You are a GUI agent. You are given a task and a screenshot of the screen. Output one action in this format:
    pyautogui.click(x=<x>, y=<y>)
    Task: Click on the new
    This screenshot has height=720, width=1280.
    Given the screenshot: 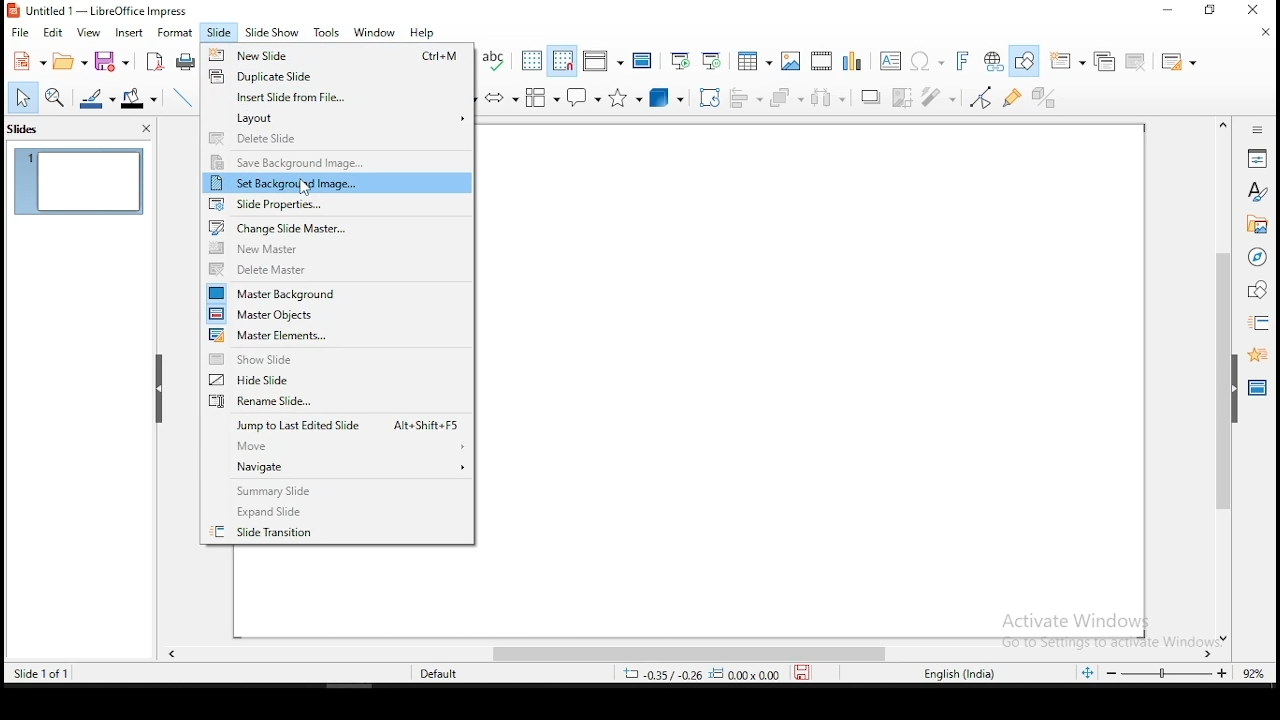 What is the action you would take?
    pyautogui.click(x=26, y=62)
    